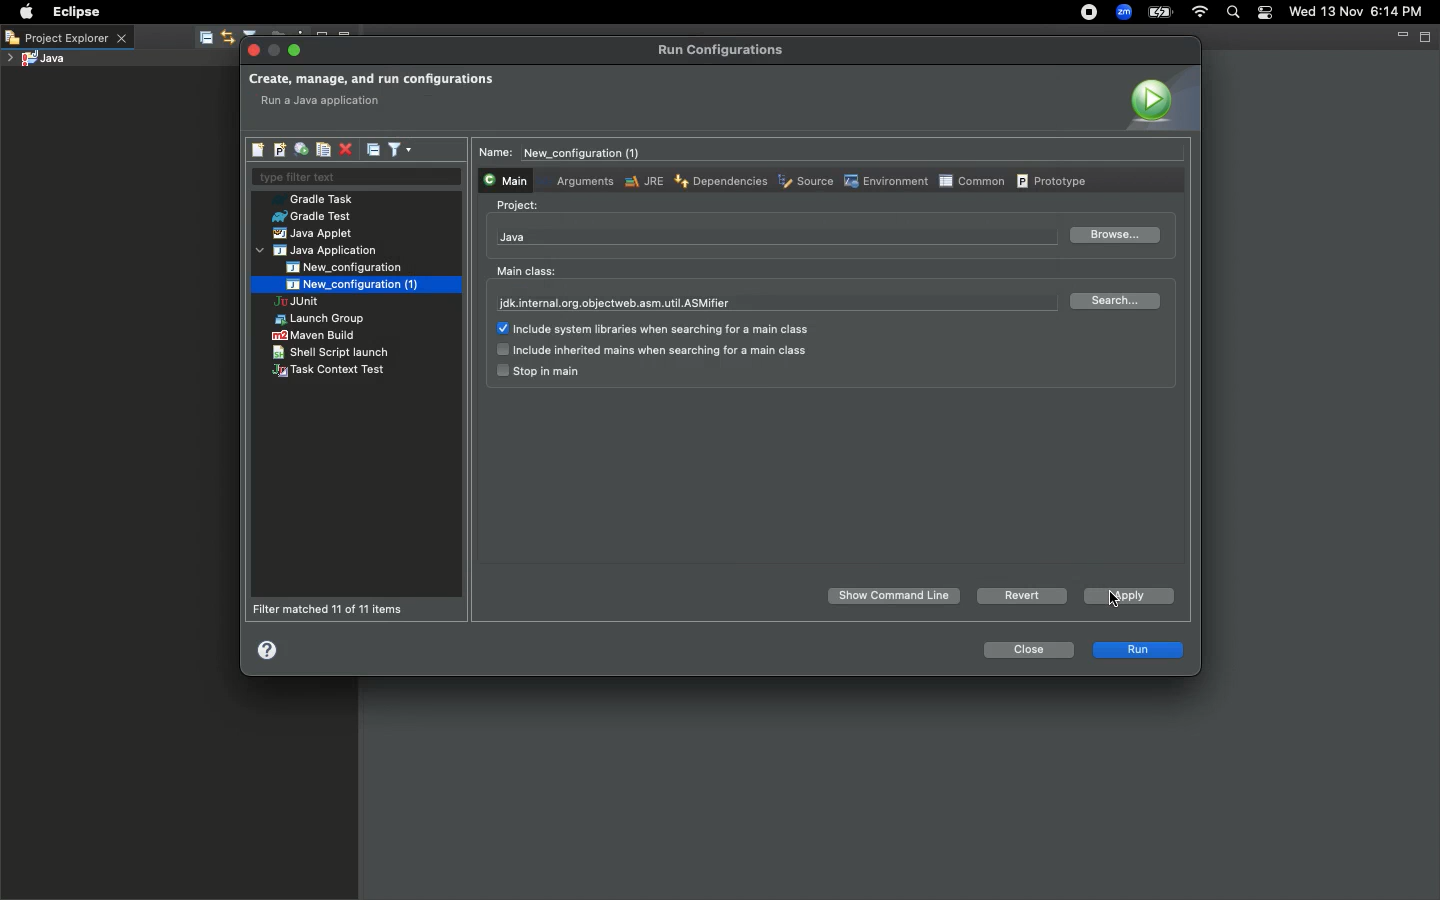 The width and height of the screenshot is (1440, 900). I want to click on Search, so click(1232, 14).